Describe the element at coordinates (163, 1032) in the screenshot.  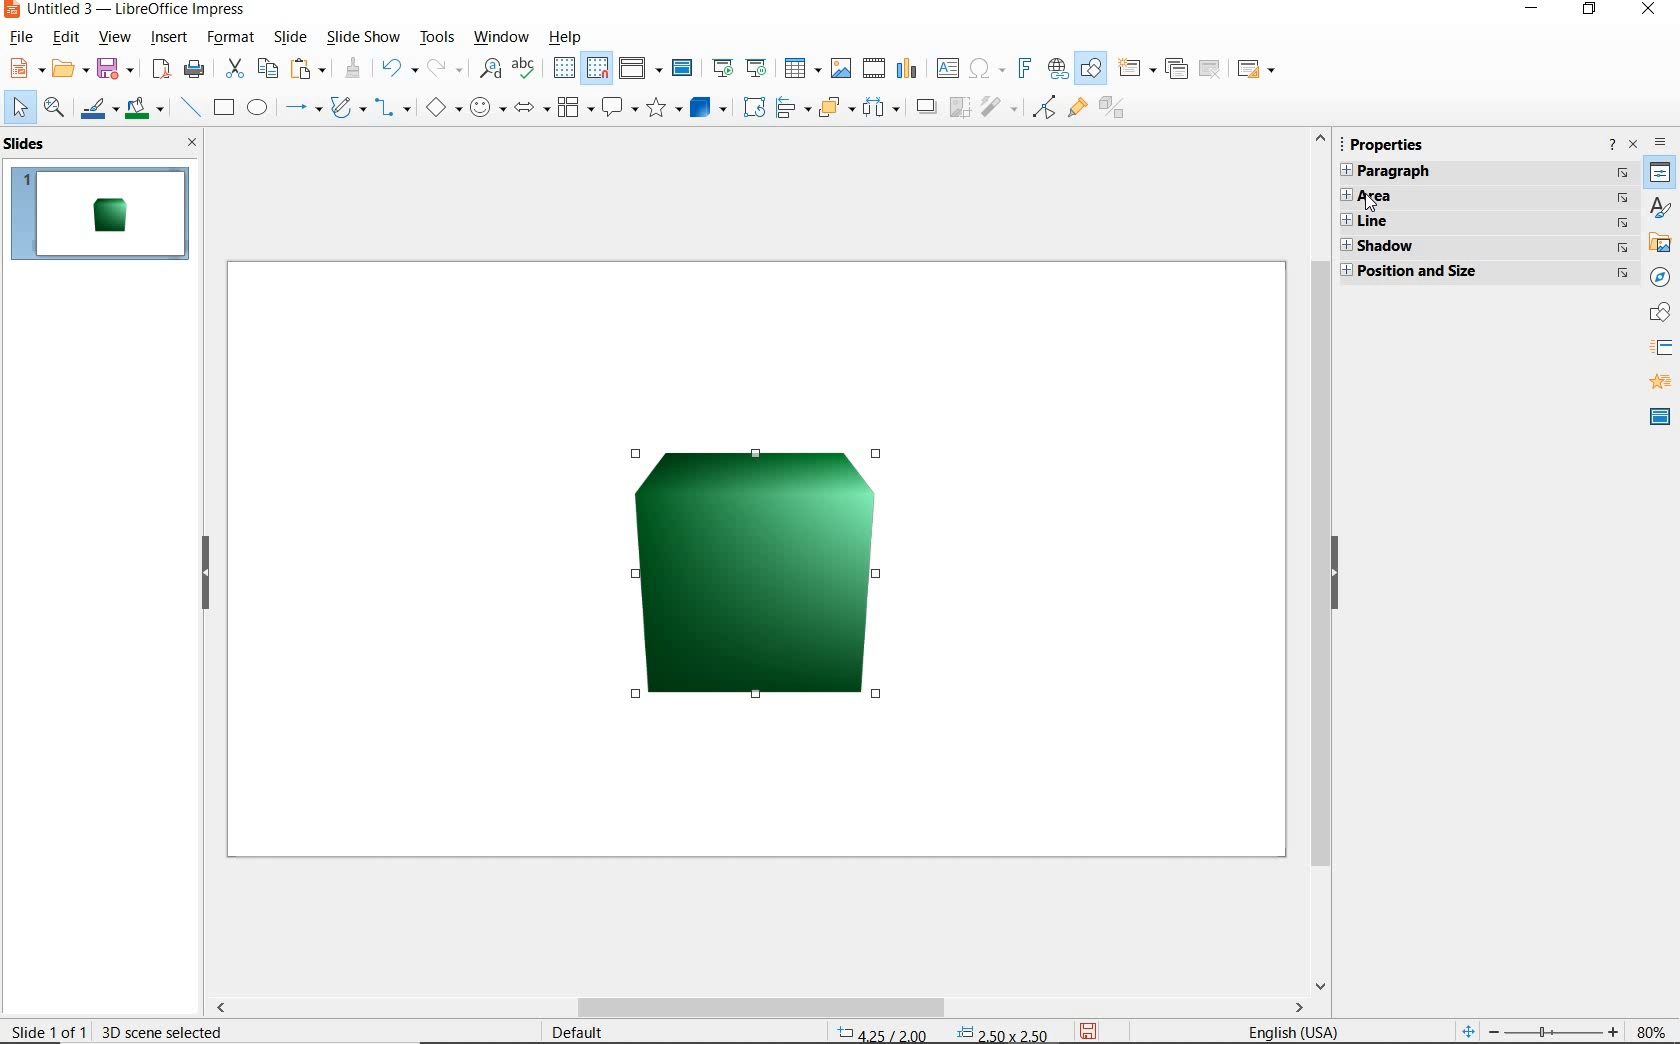
I see `30 scene selected` at that location.